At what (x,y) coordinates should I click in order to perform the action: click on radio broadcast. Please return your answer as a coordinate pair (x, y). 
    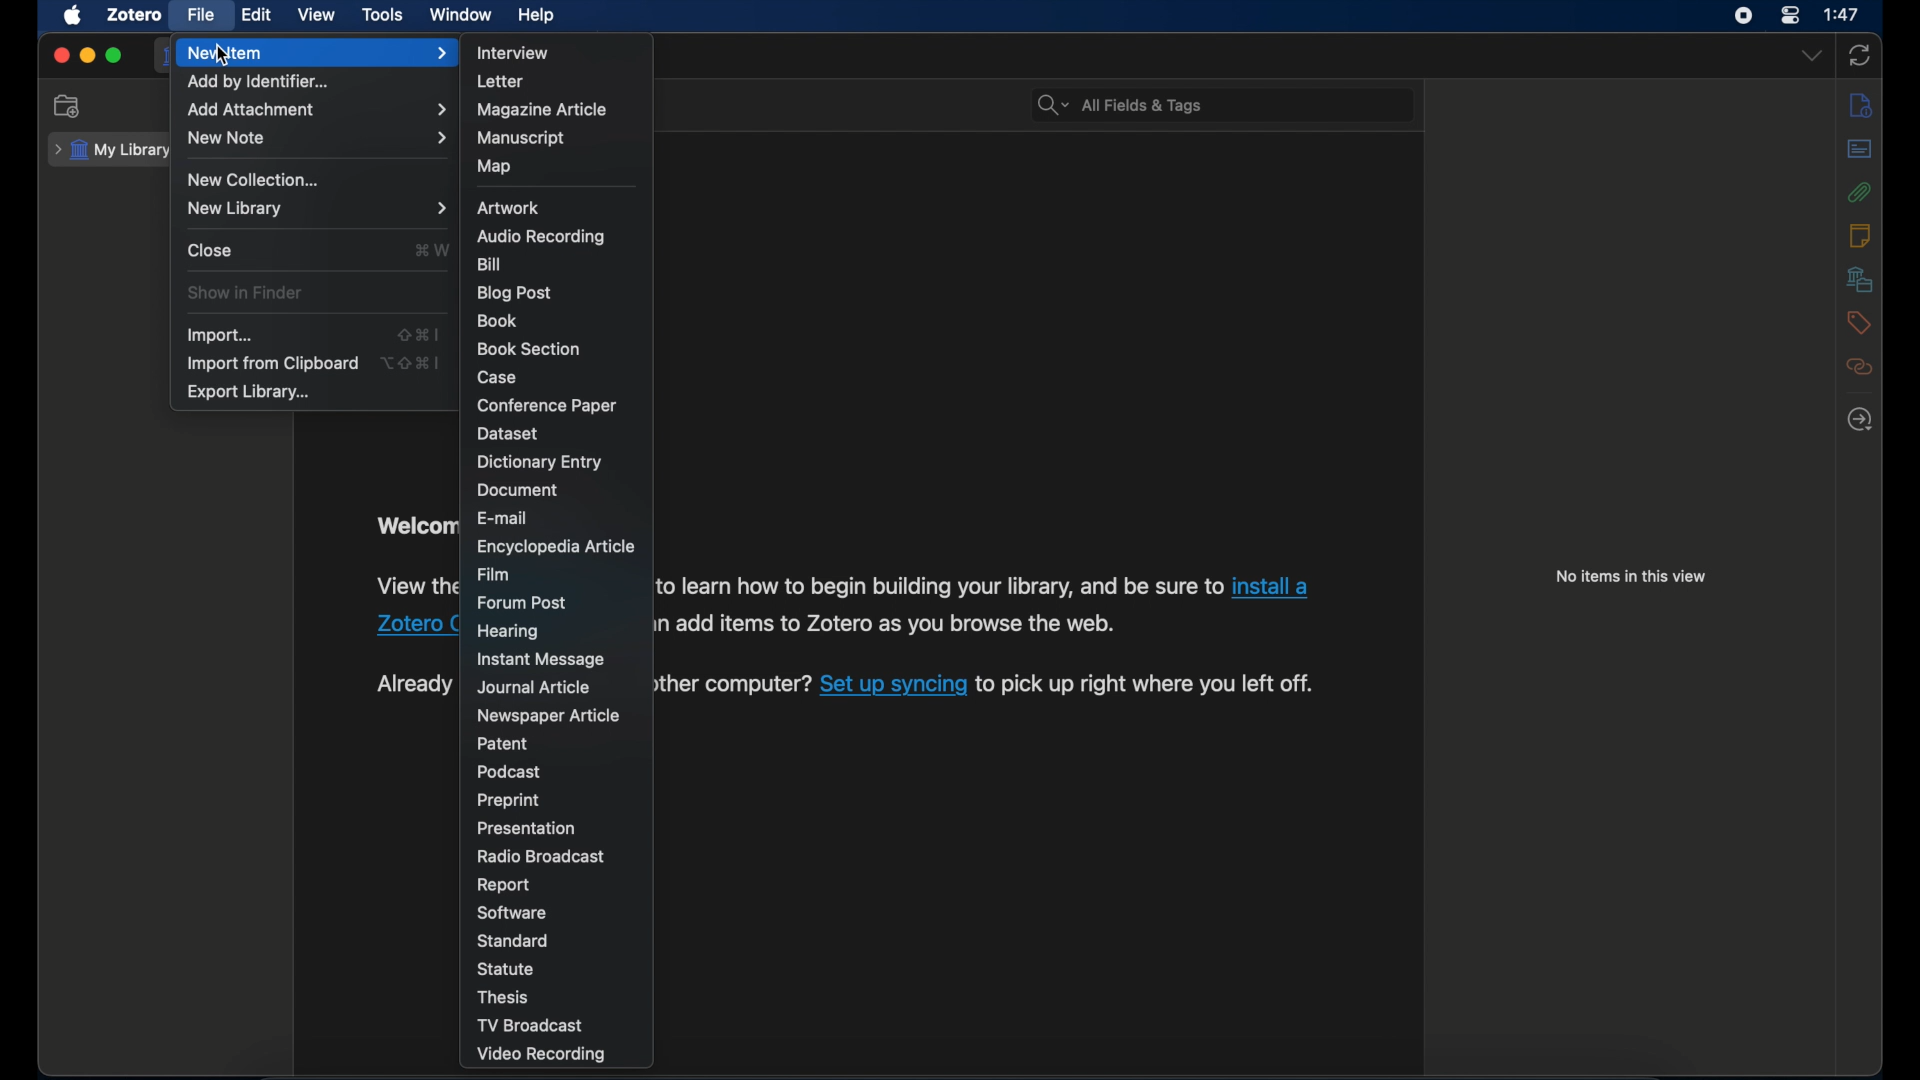
    Looking at the image, I should click on (541, 856).